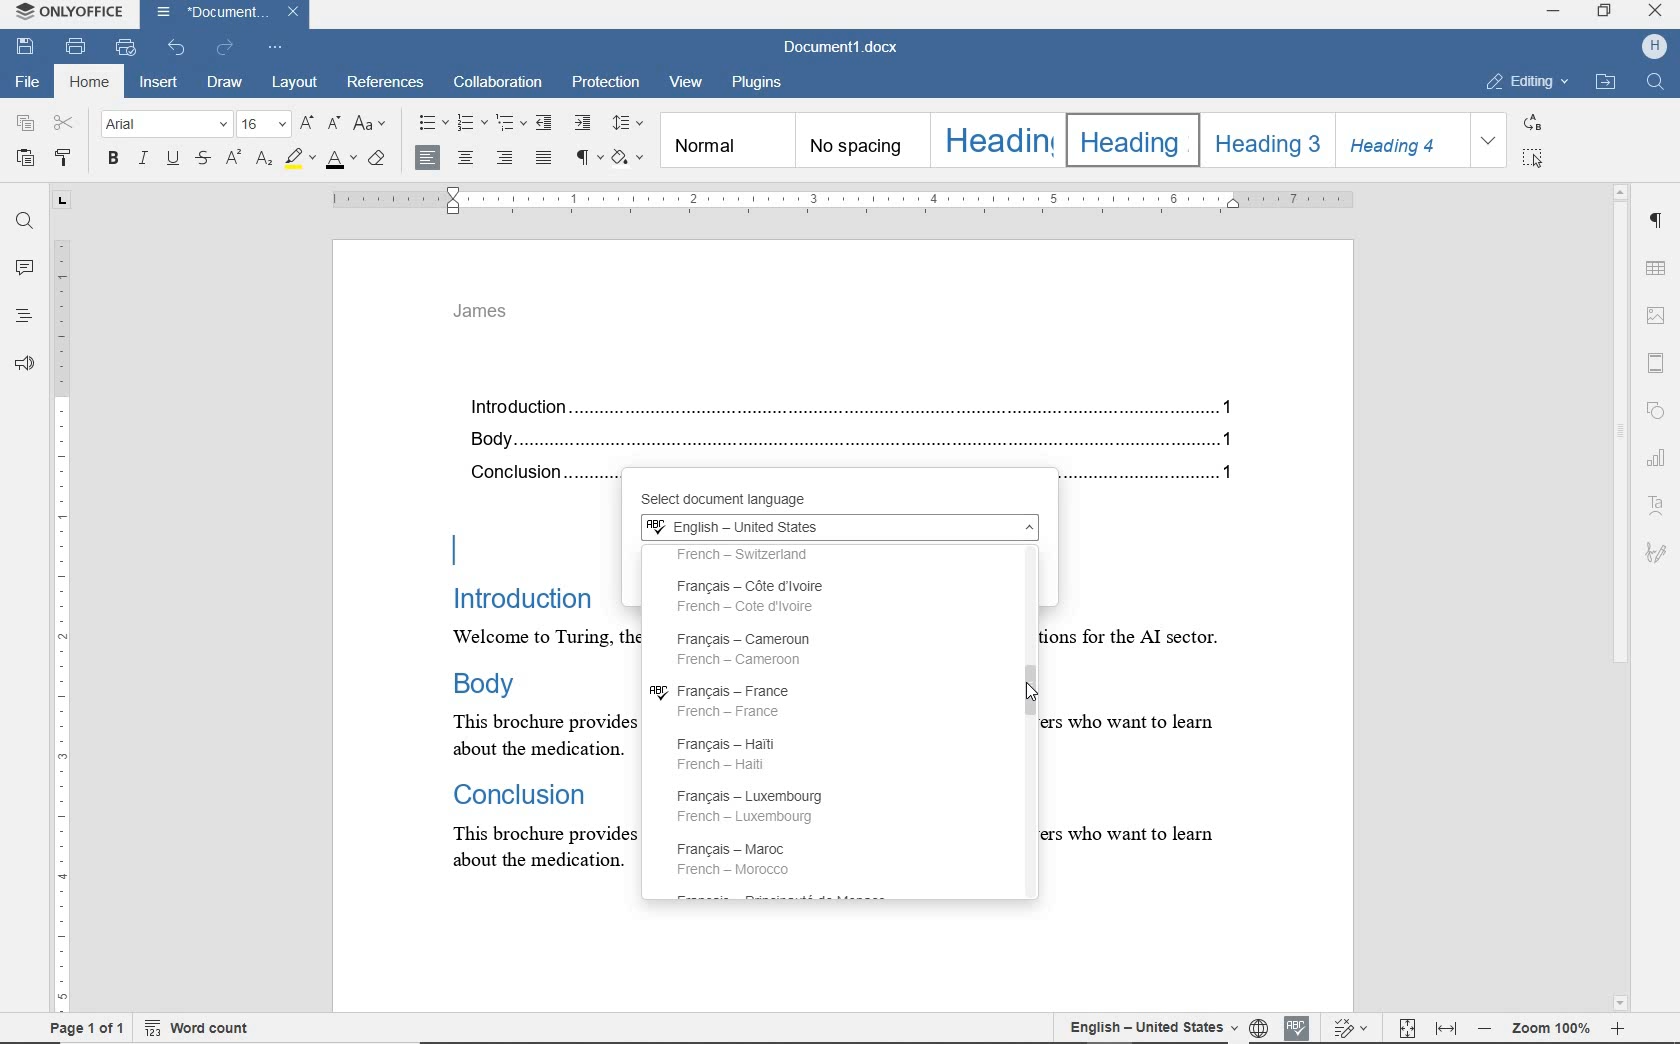 The height and width of the screenshot is (1044, 1680). I want to click on François - Haiti, so click(736, 751).